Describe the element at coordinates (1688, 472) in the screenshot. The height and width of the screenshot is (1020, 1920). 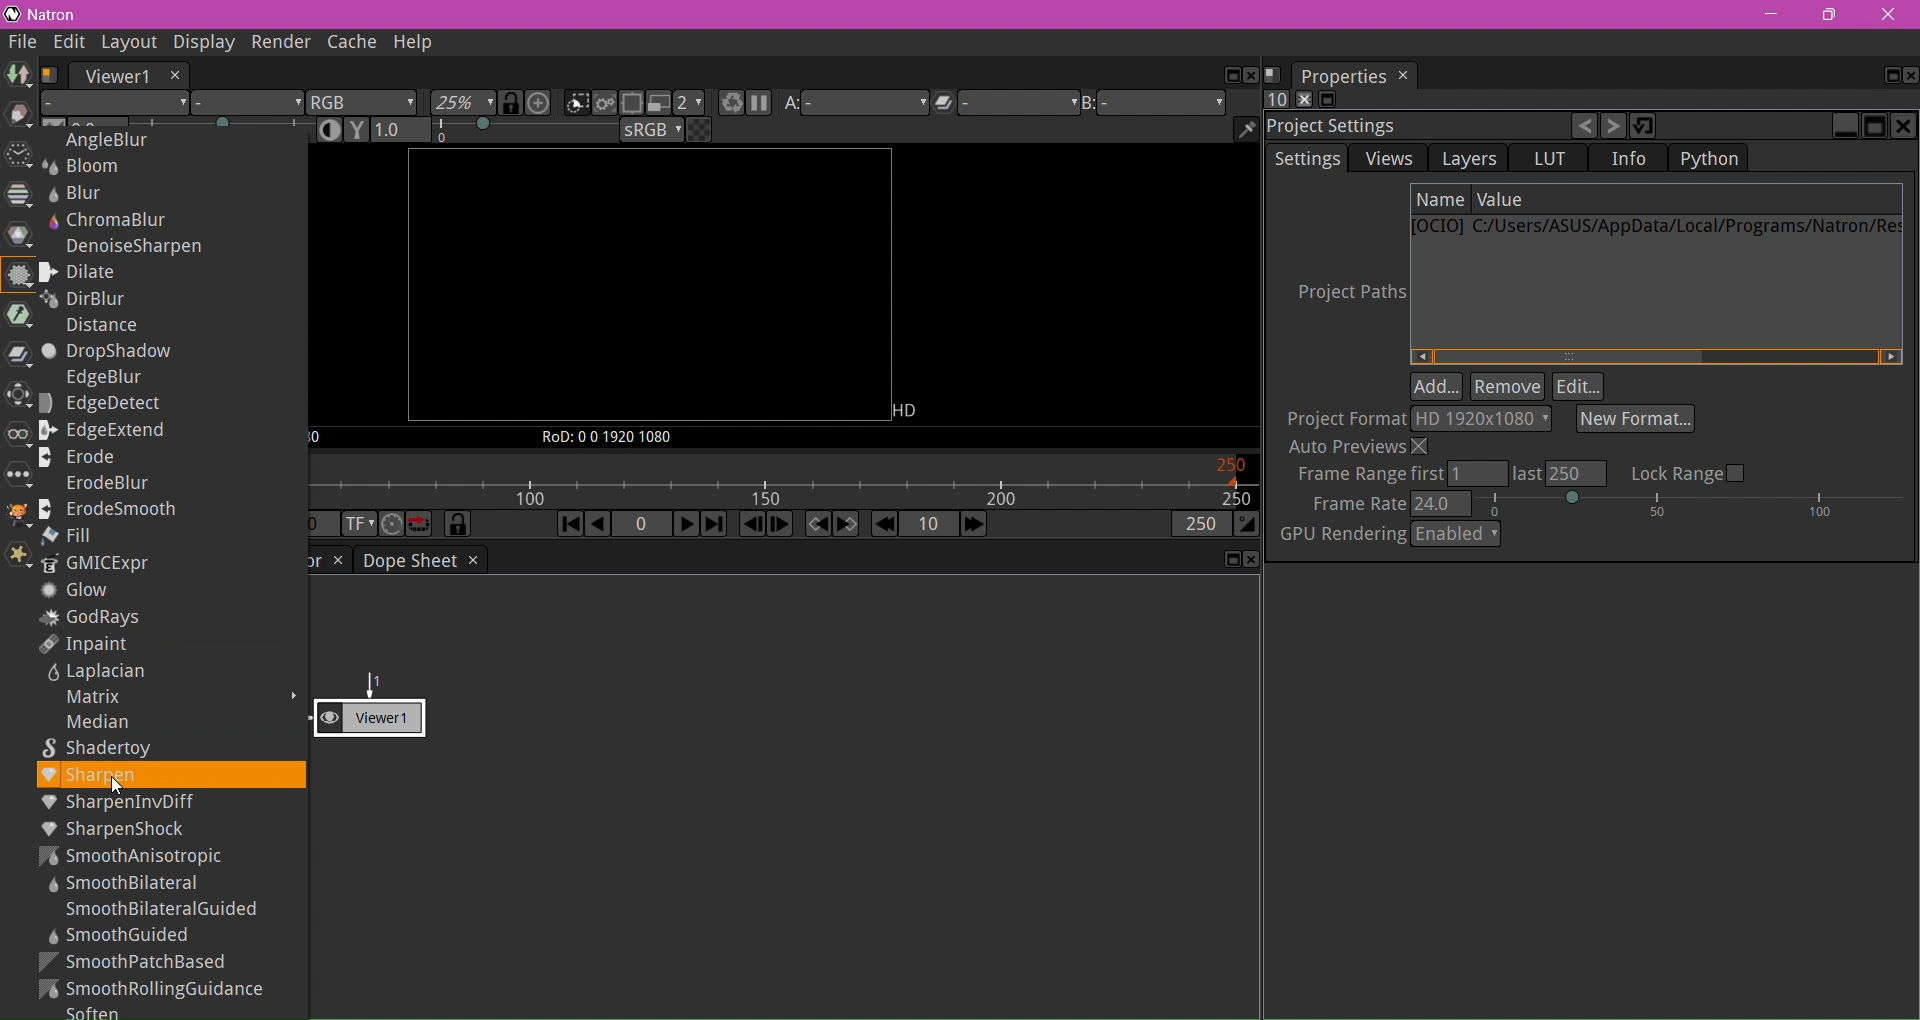
I see `Check to Loack Range` at that location.